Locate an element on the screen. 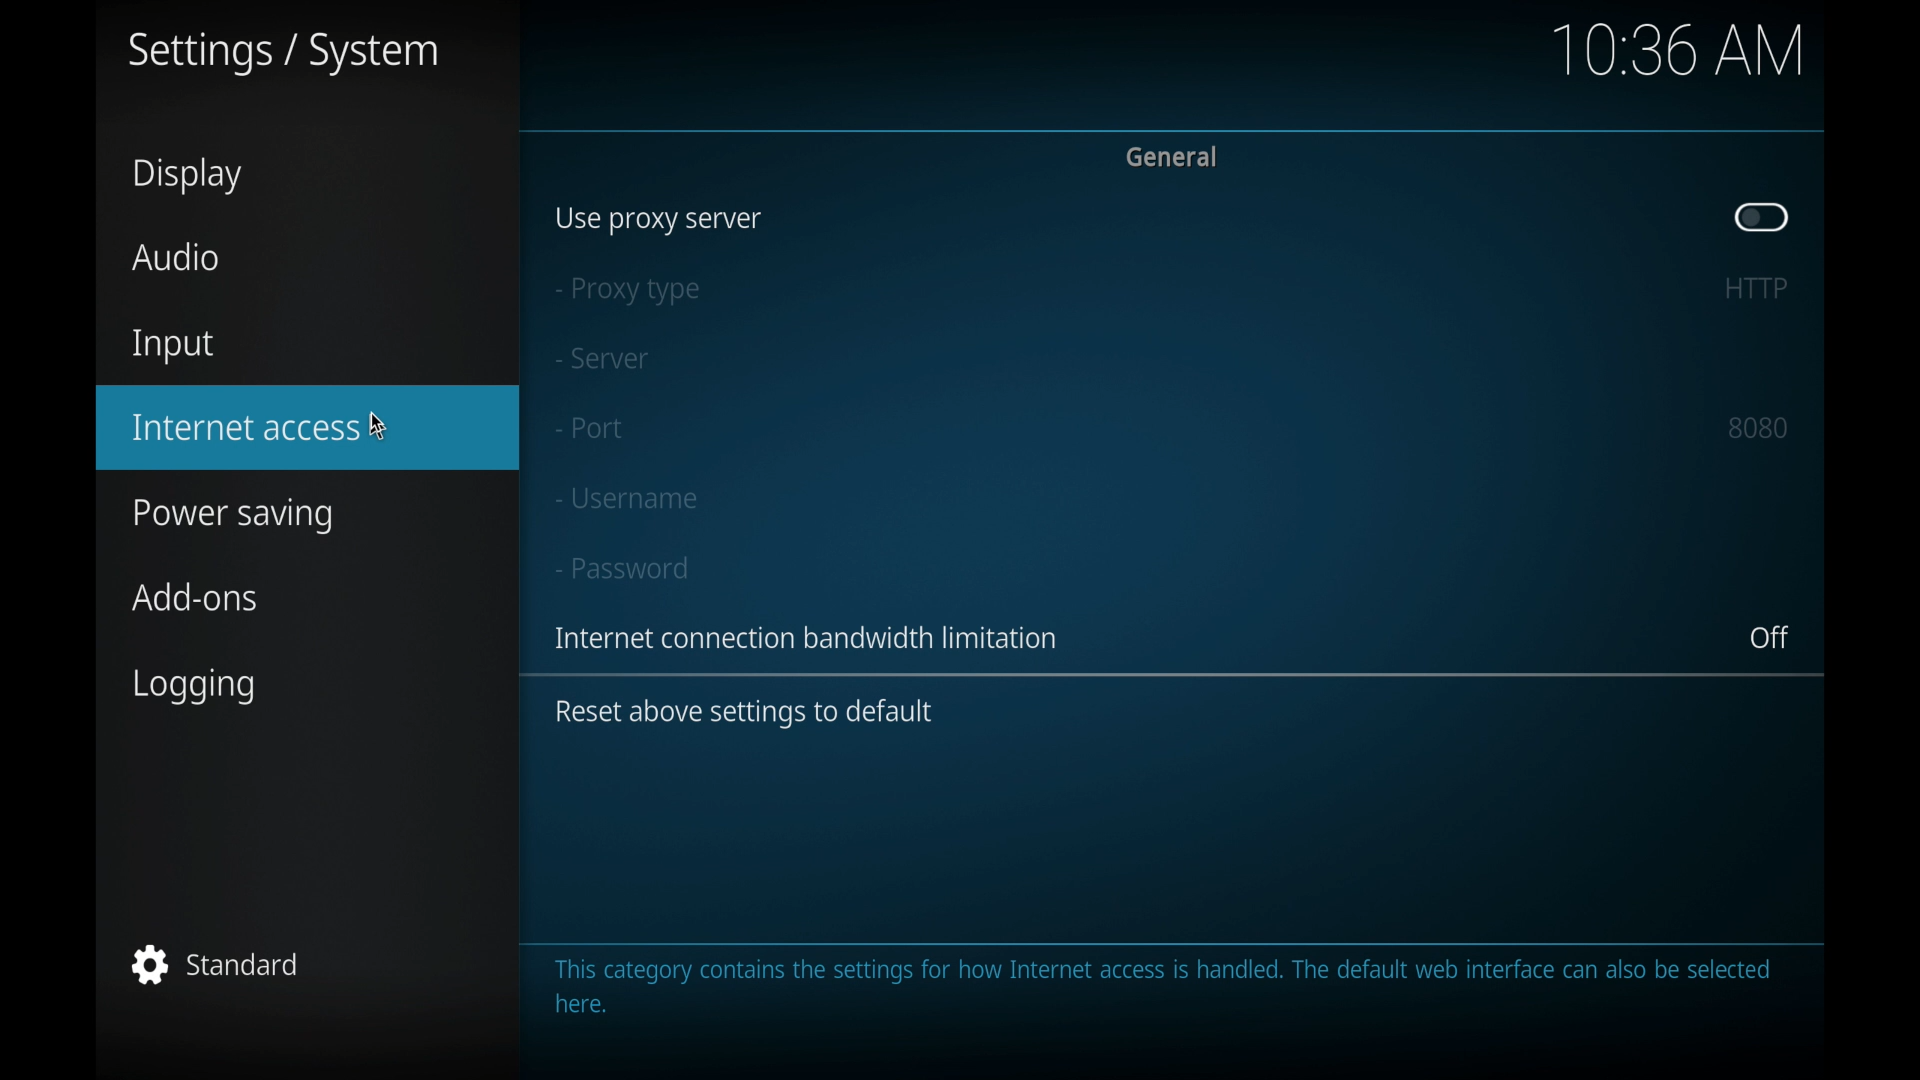 This screenshot has height=1080, width=1920. use proxy server is located at coordinates (659, 220).